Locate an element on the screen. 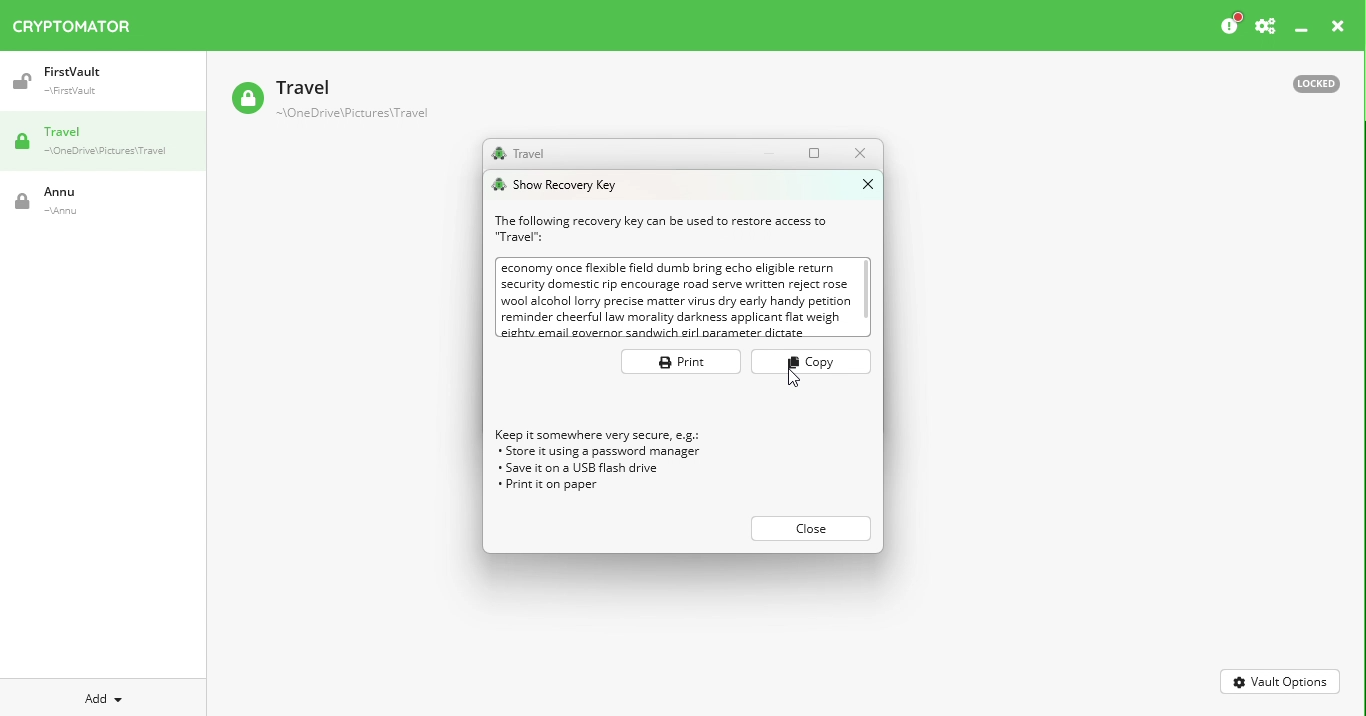 This screenshot has height=716, width=1366. Recovery key tips is located at coordinates (614, 466).